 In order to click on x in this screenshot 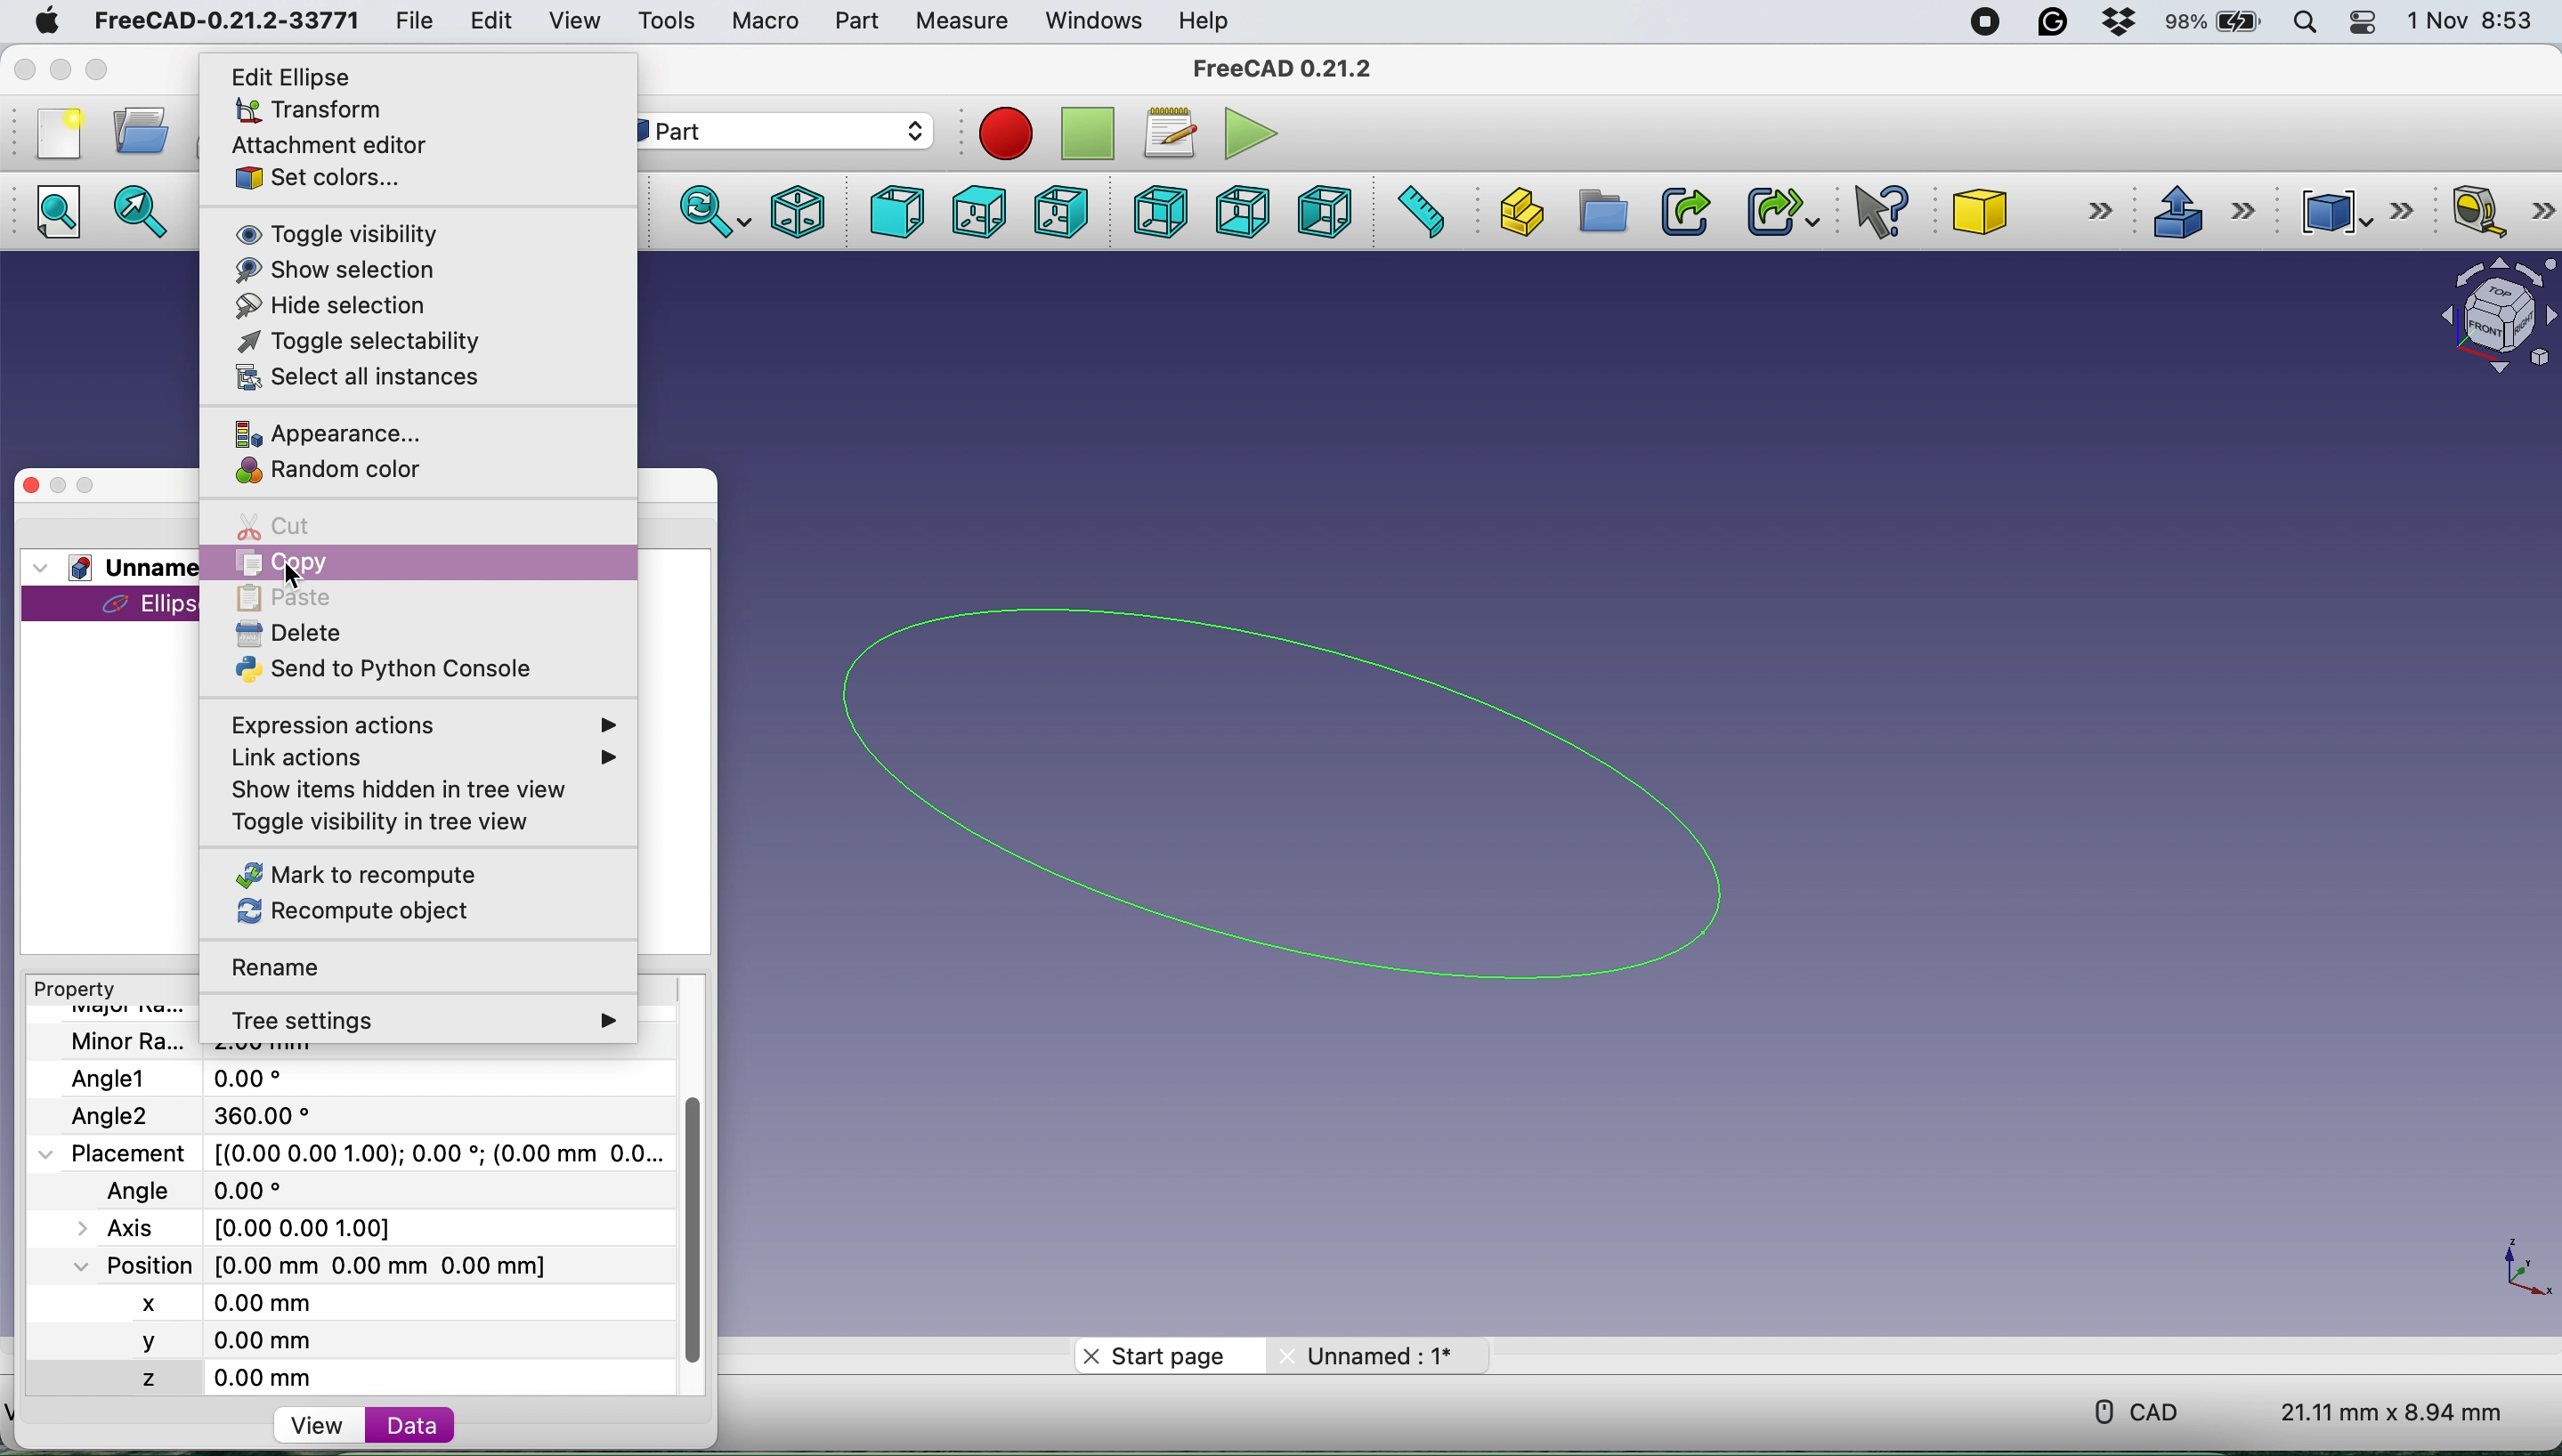, I will do `click(177, 1300)`.